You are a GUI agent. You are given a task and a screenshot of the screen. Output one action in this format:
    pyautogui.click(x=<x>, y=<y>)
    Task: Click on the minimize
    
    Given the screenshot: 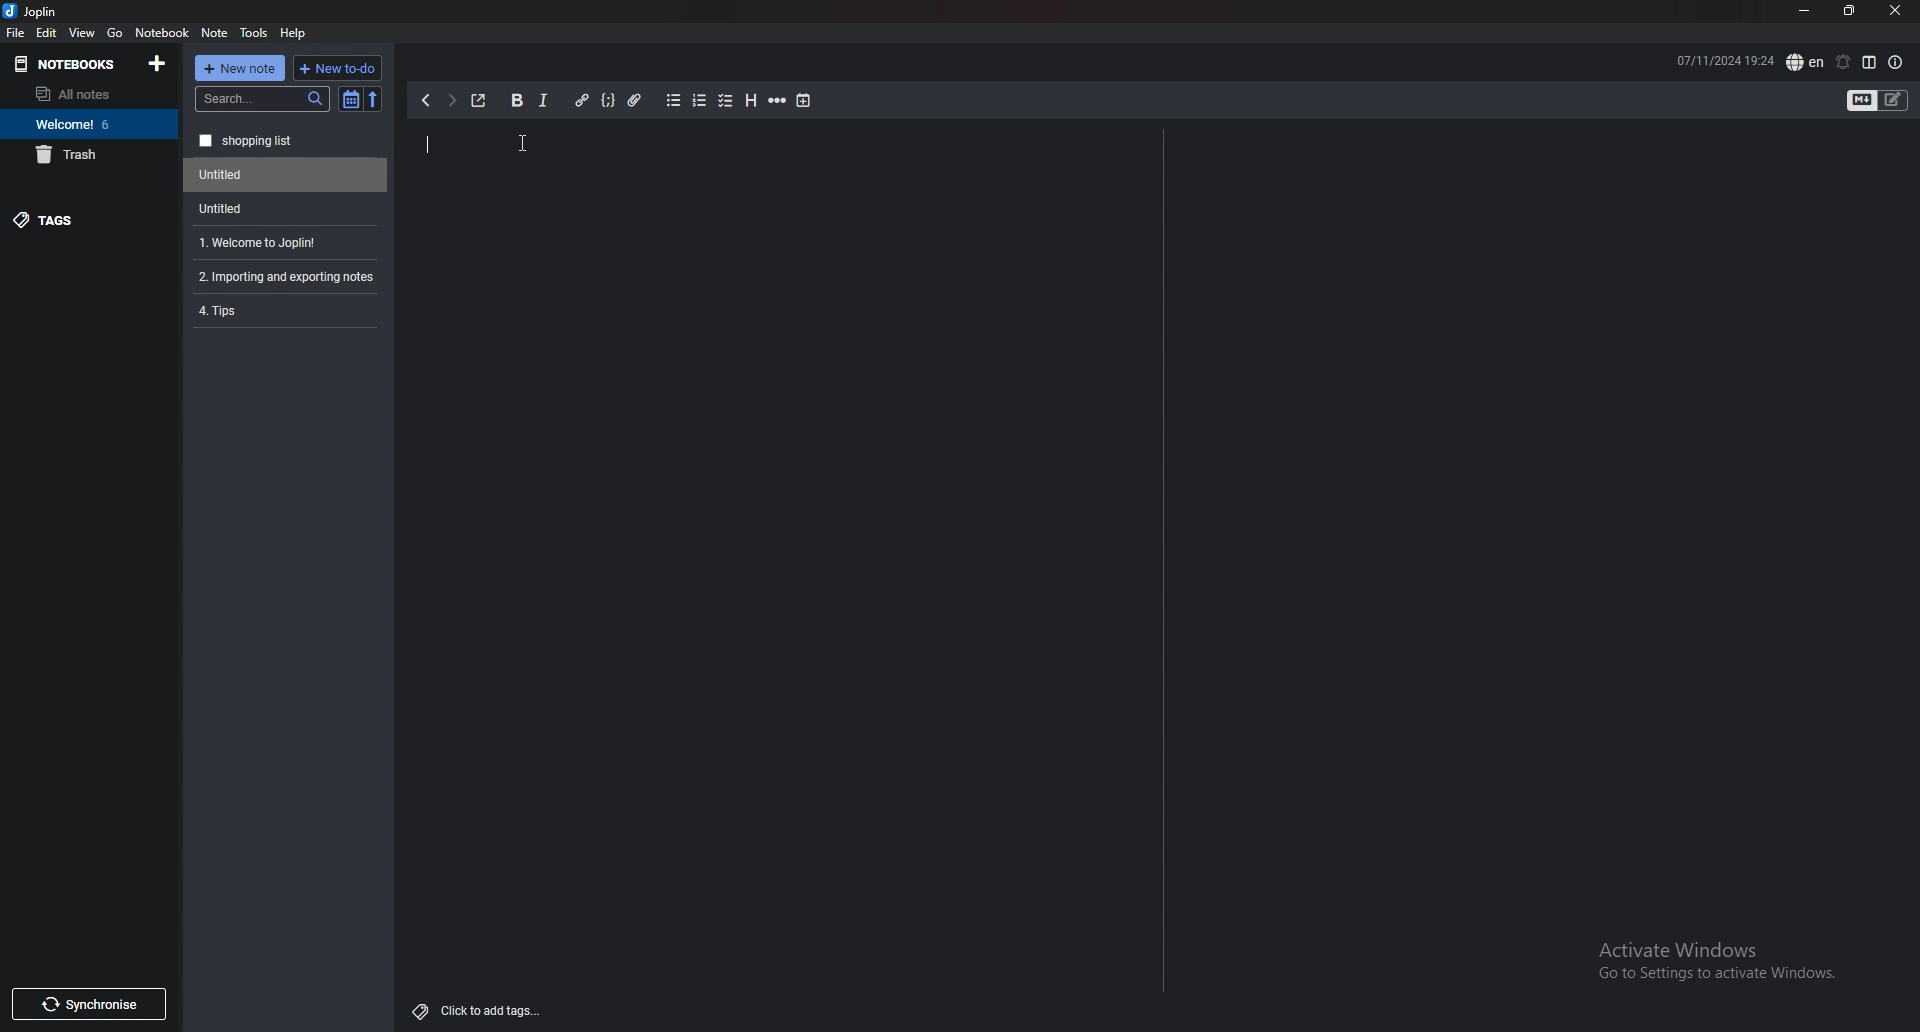 What is the action you would take?
    pyautogui.click(x=1804, y=11)
    